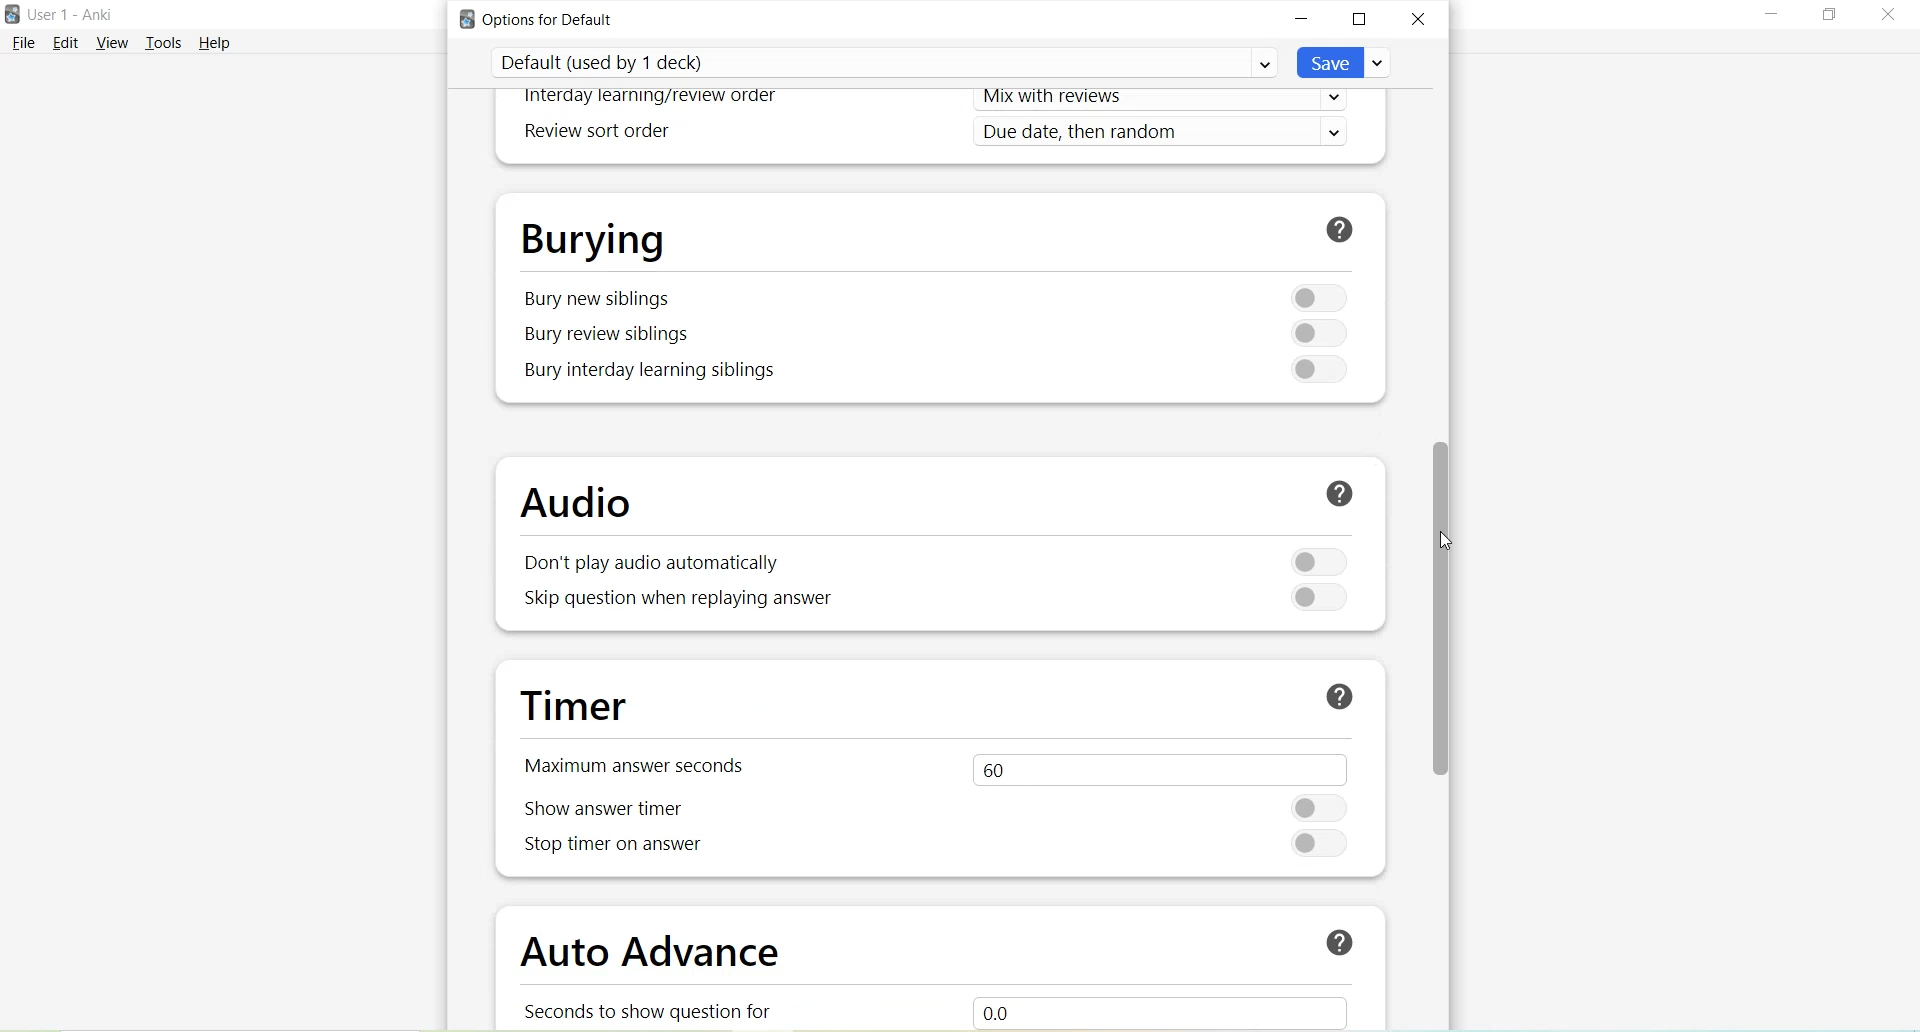 Image resolution: width=1920 pixels, height=1032 pixels. What do you see at coordinates (613, 849) in the screenshot?
I see `Stop timer on answer` at bounding box center [613, 849].